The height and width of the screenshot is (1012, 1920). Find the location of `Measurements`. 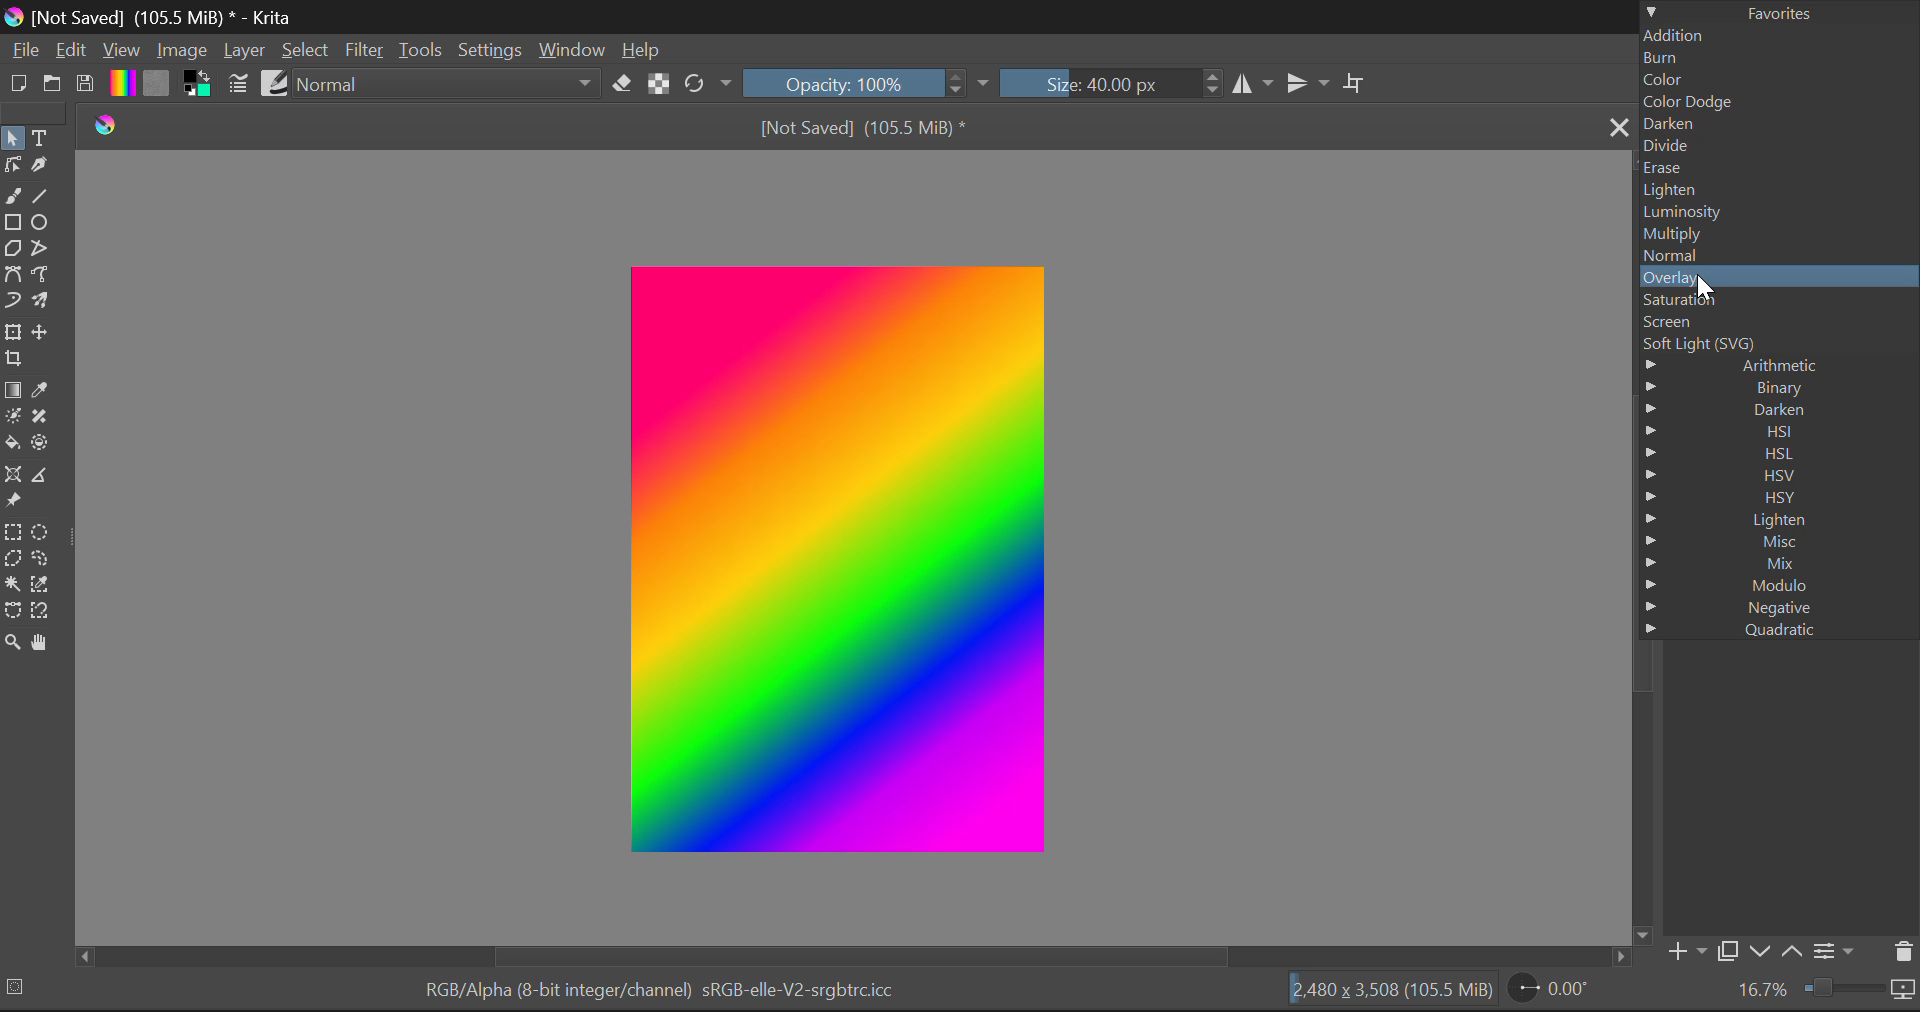

Measurements is located at coordinates (46, 475).